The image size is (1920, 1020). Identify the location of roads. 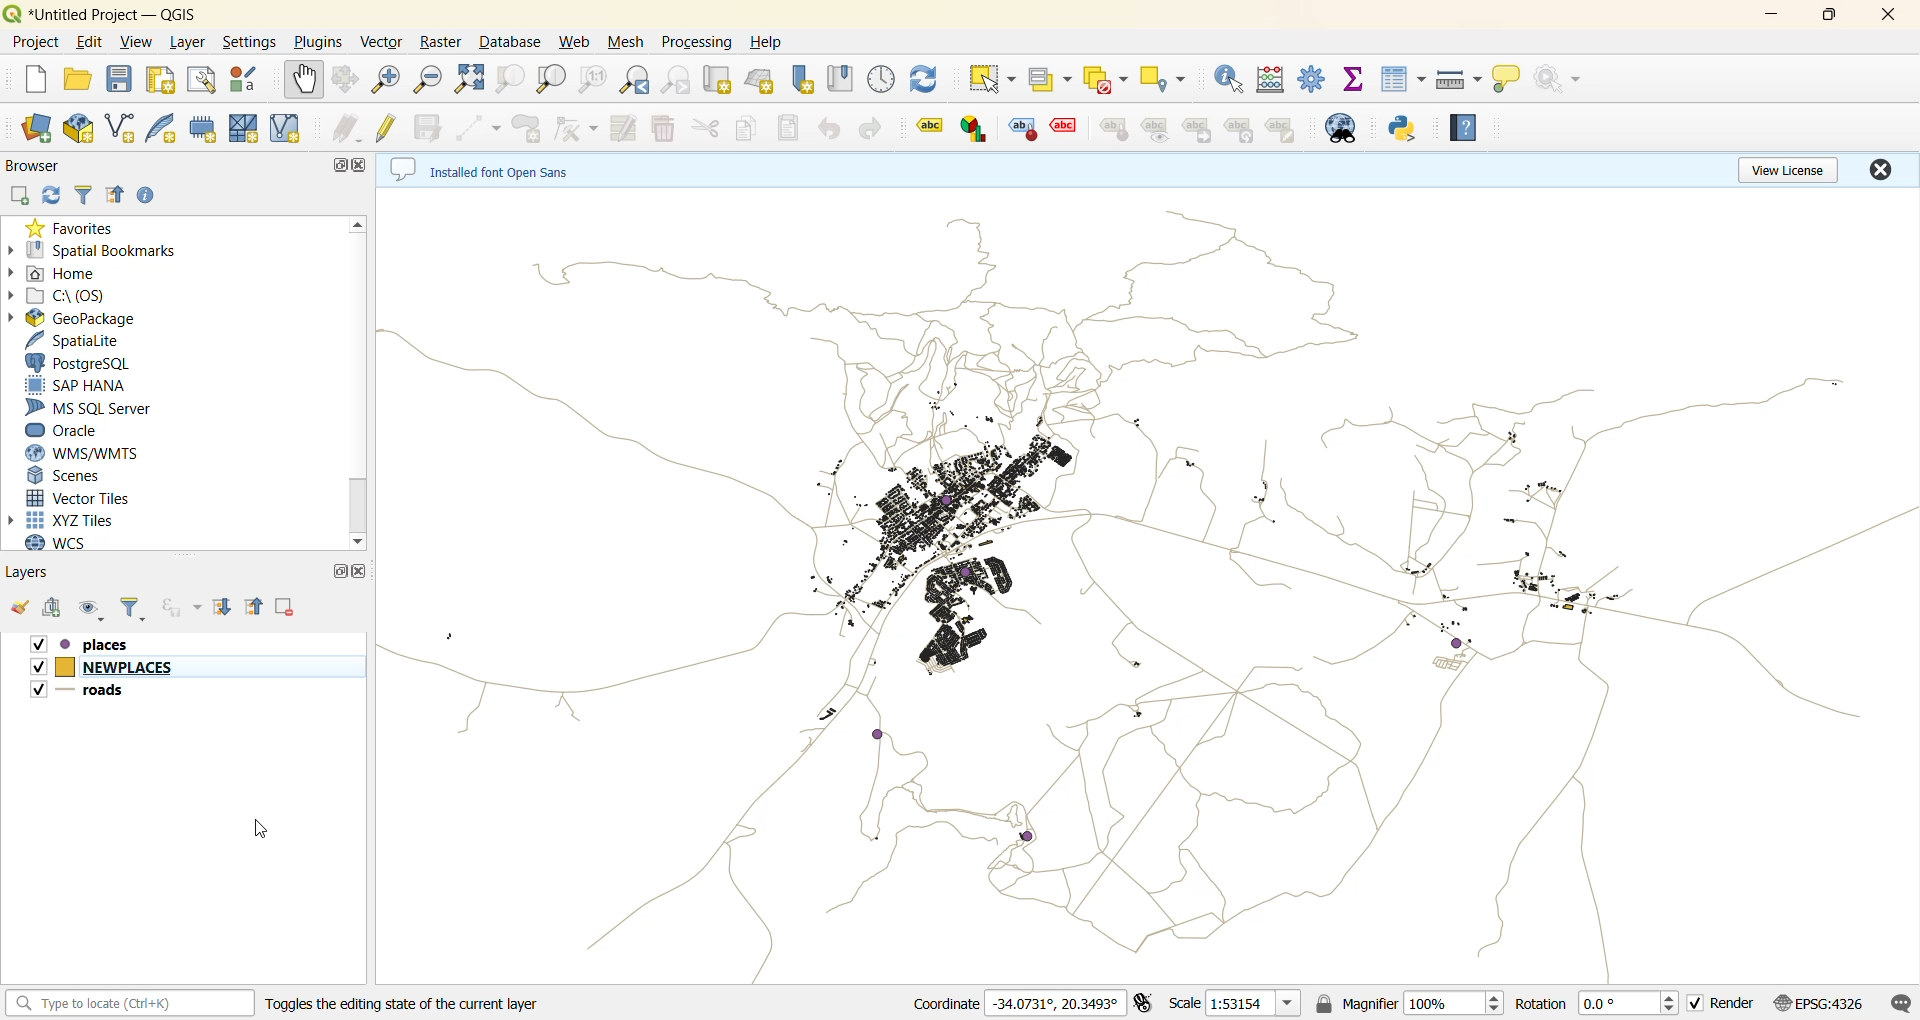
(94, 691).